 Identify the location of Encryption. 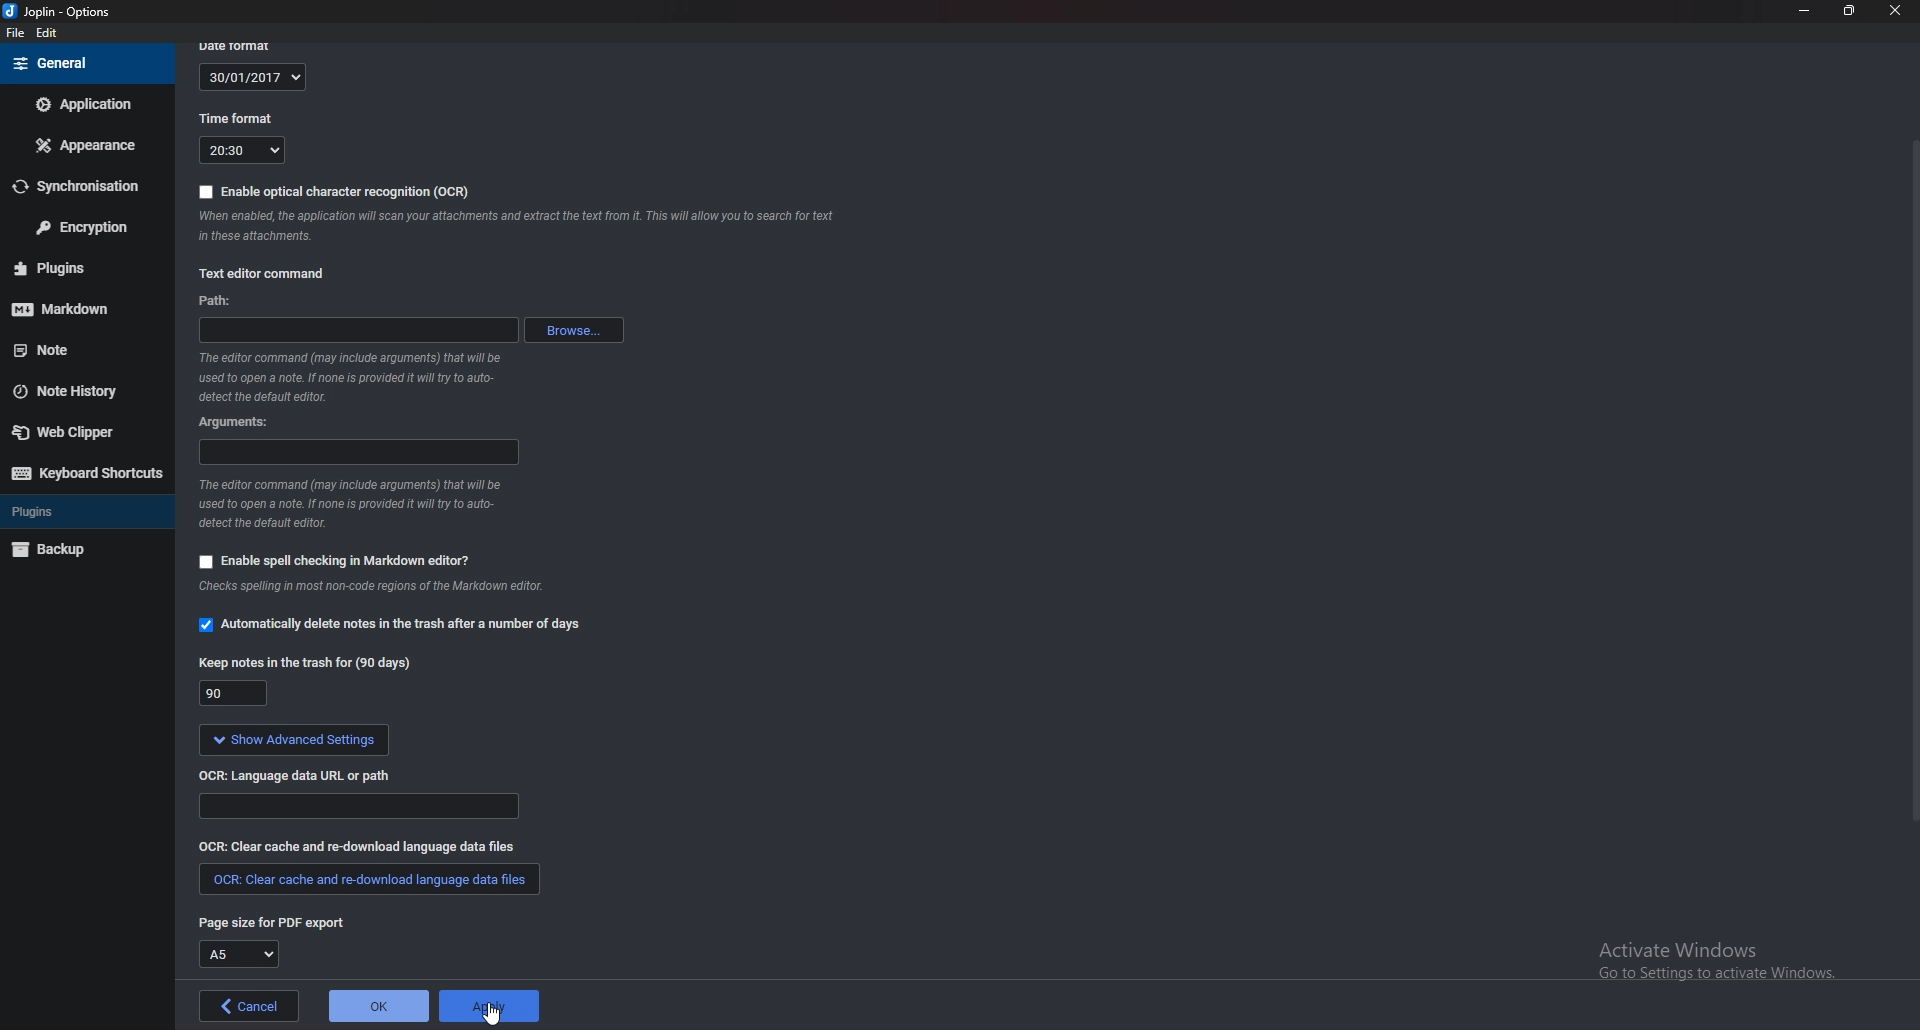
(78, 228).